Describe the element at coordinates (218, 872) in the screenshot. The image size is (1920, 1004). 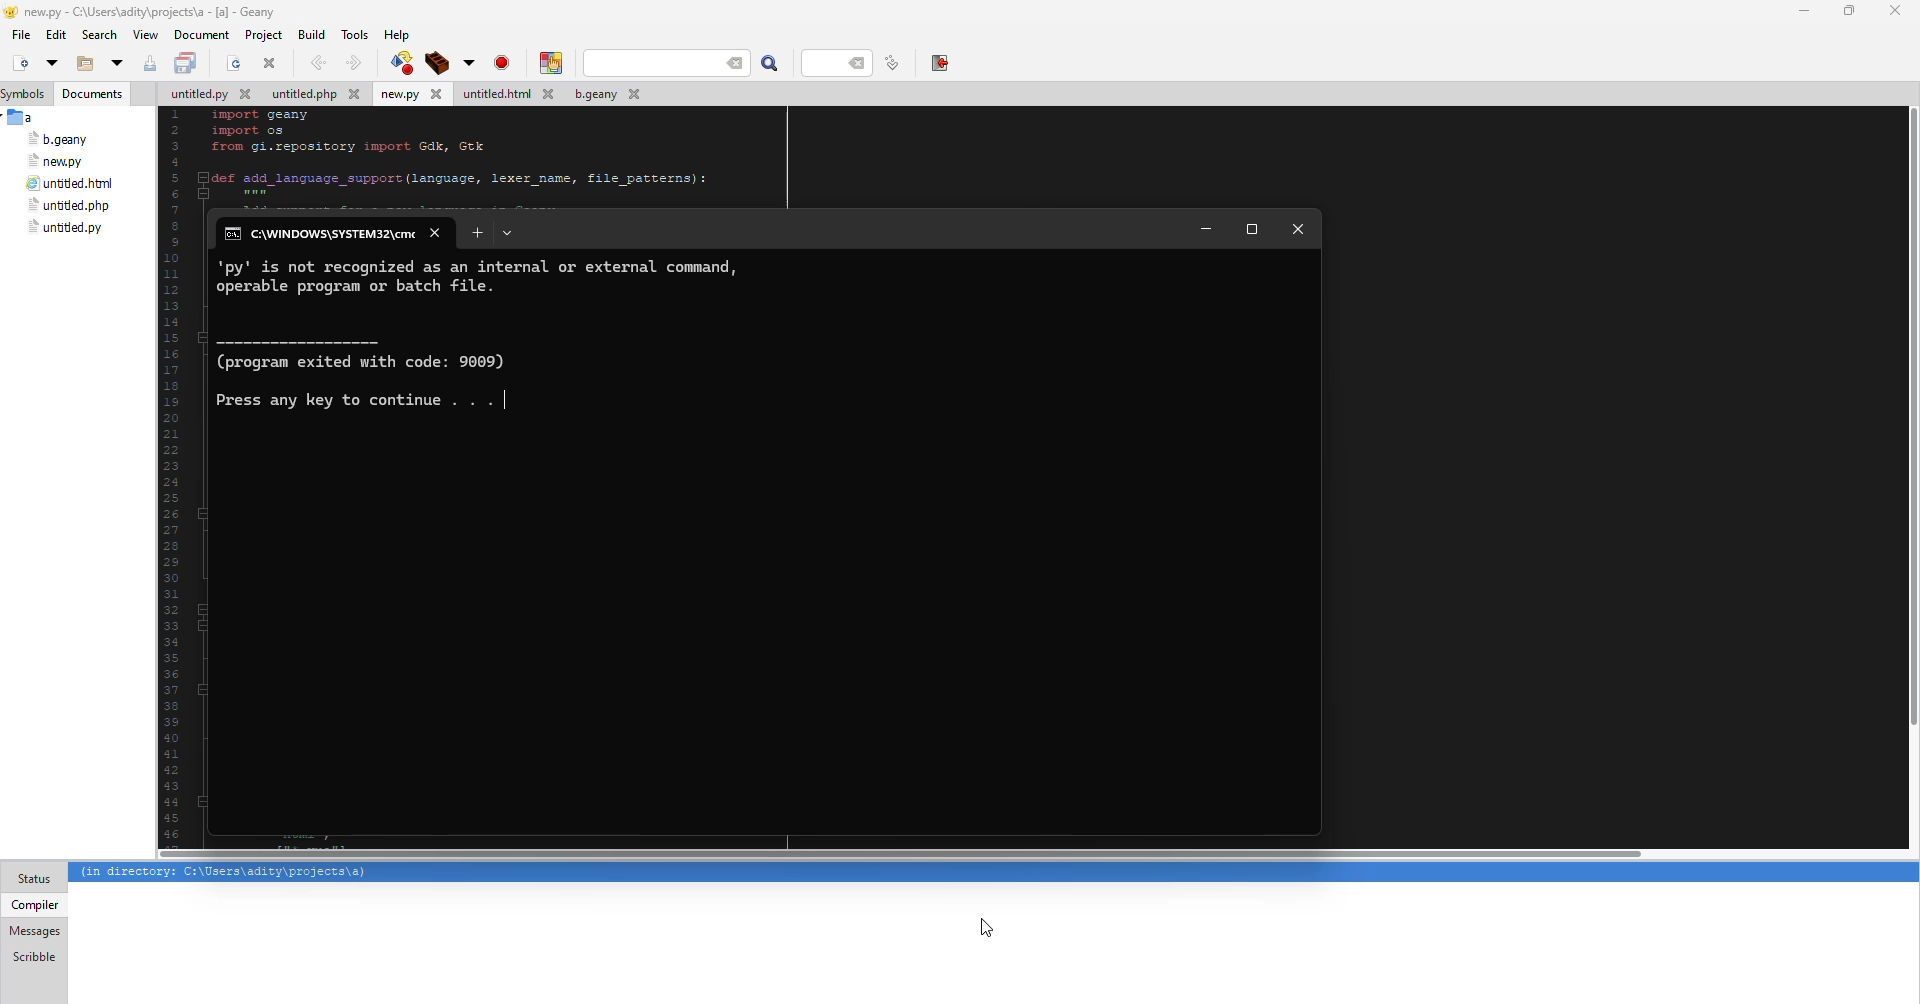
I see `info` at that location.